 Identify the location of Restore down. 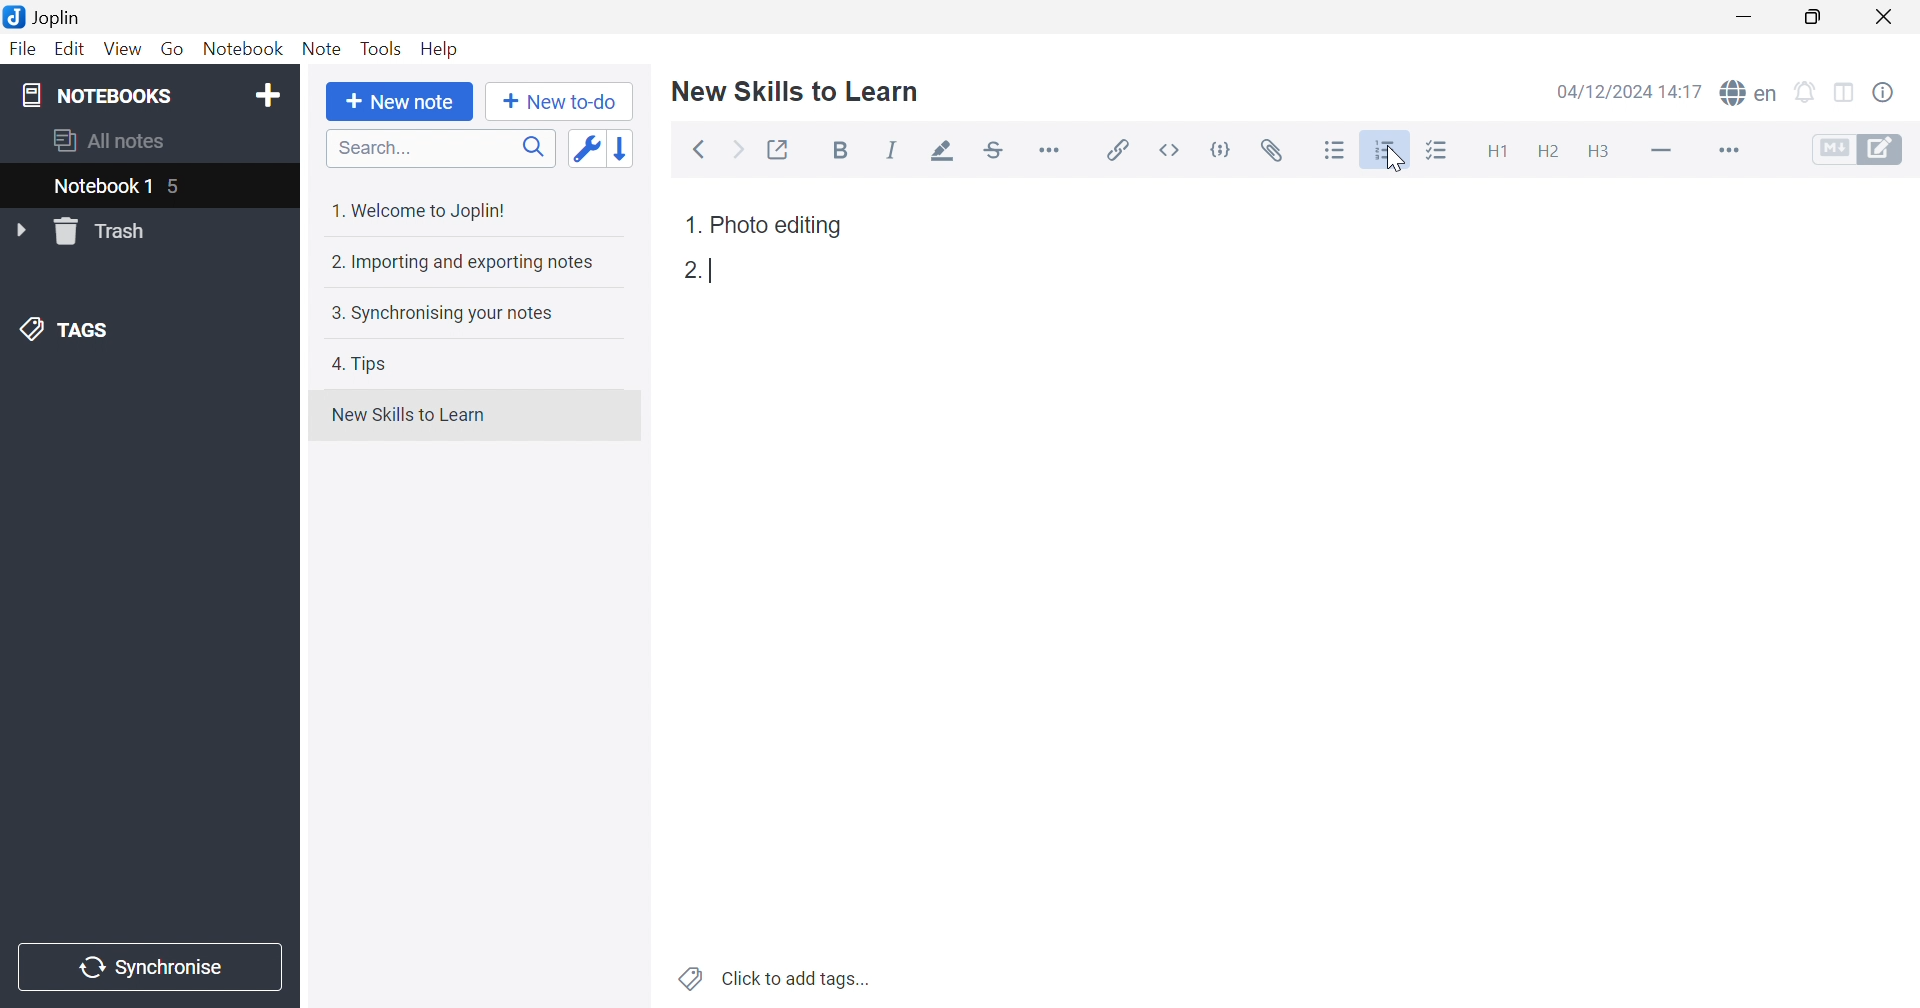
(1812, 17).